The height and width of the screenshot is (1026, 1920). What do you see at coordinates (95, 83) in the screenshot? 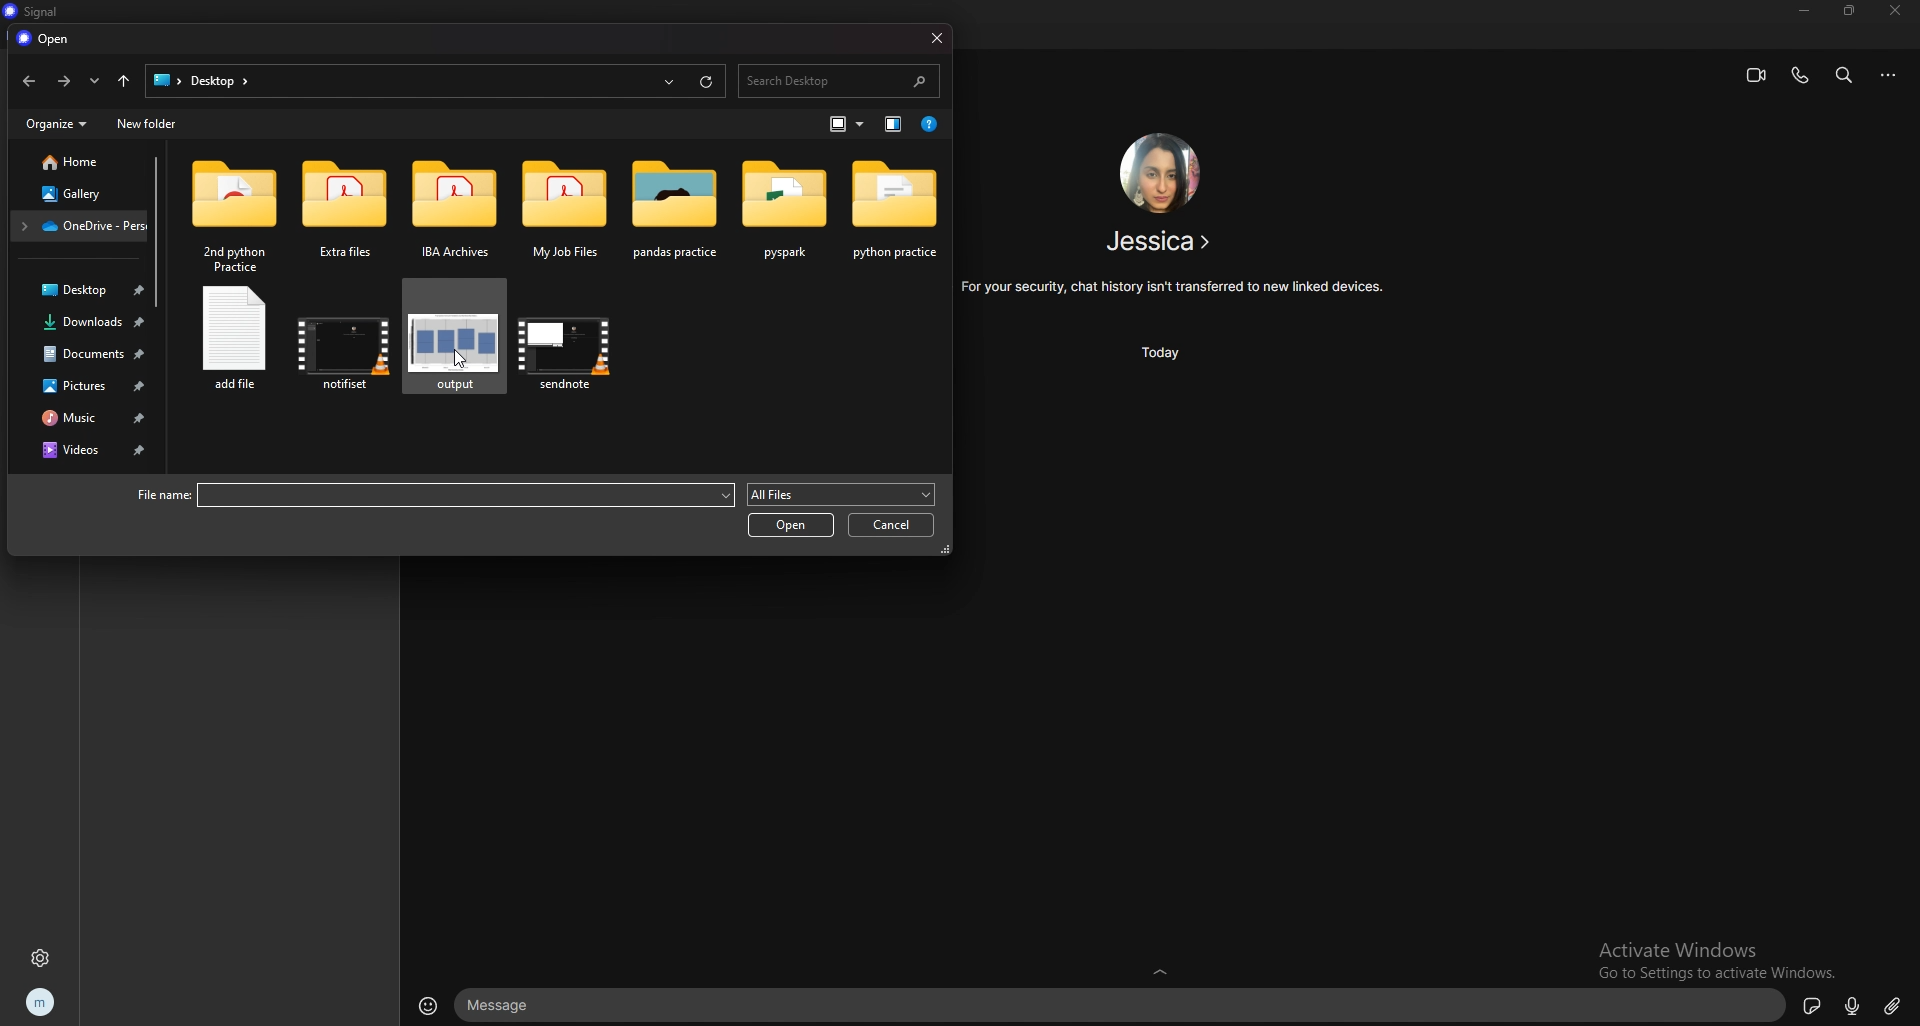
I see `recent` at bounding box center [95, 83].